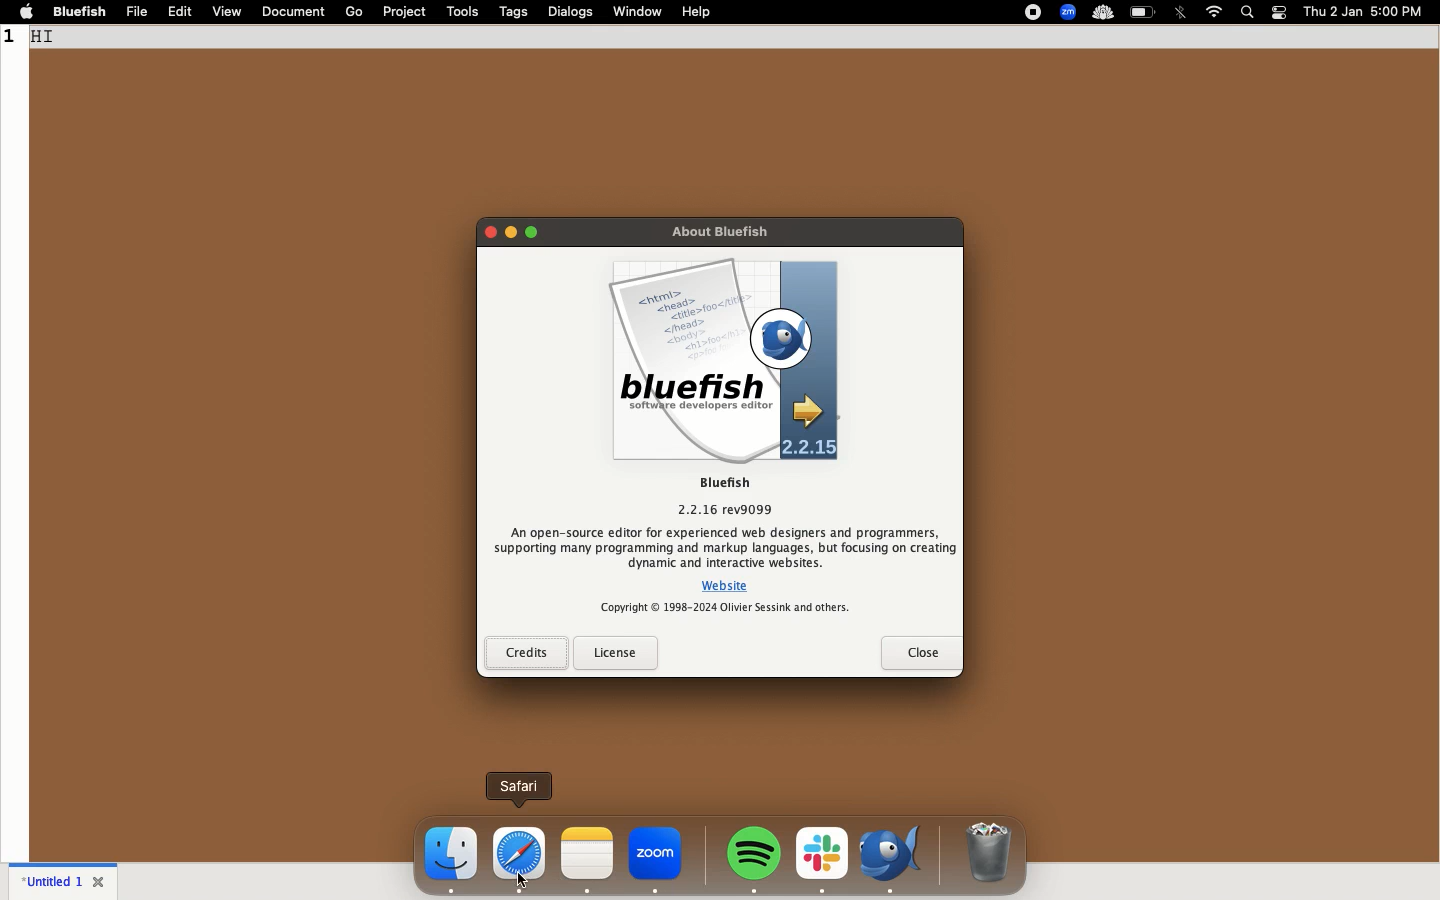 This screenshot has width=1440, height=900. Describe the element at coordinates (640, 10) in the screenshot. I see `window` at that location.